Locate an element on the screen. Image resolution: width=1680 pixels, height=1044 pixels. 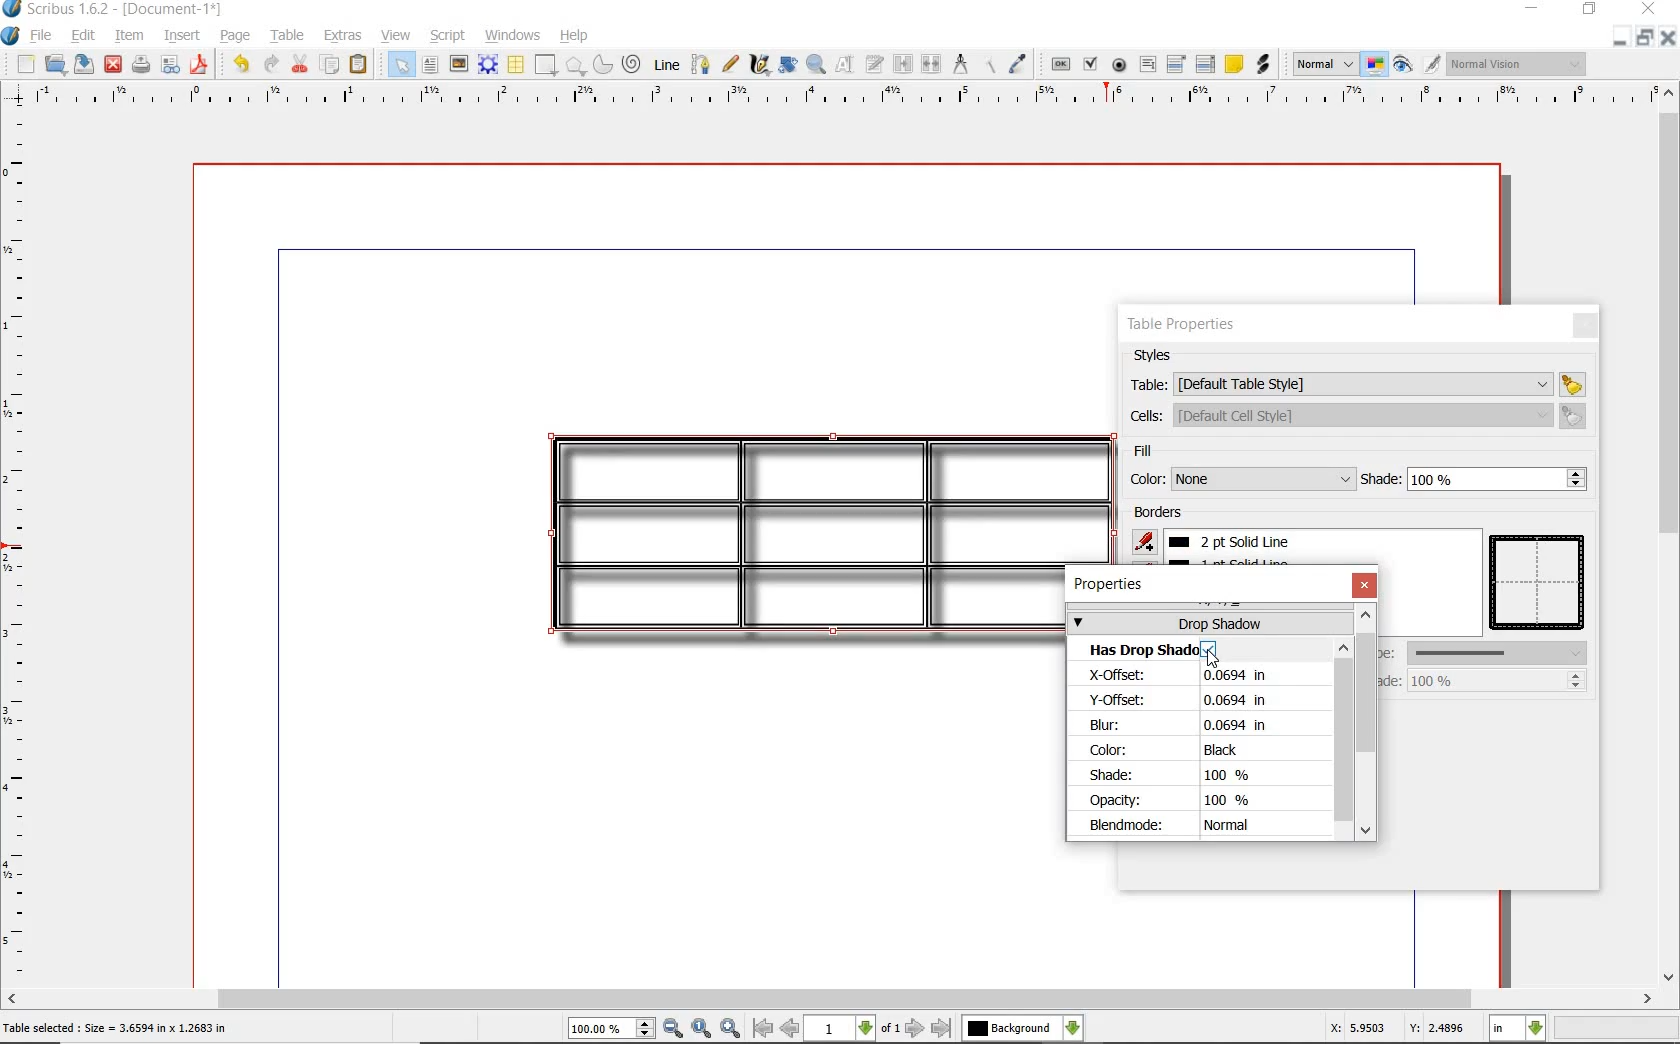
select current zoom level is located at coordinates (612, 1029).